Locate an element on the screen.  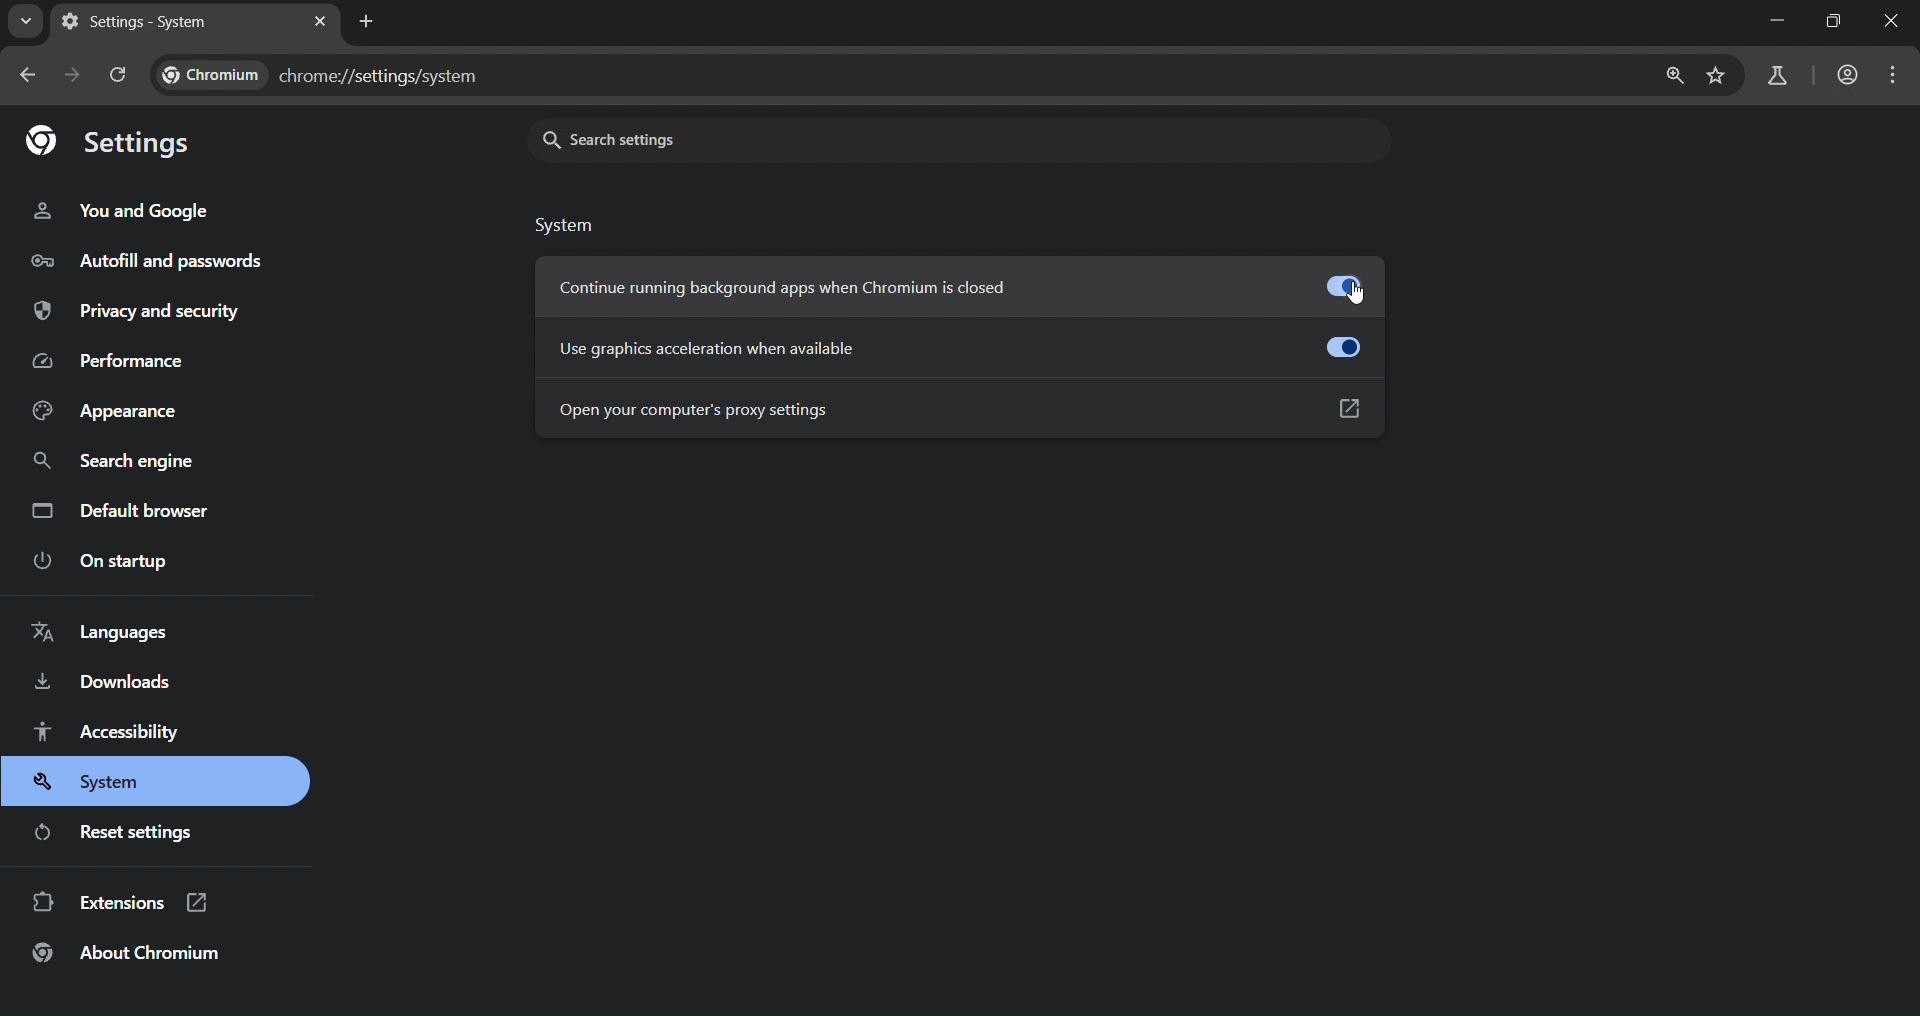
accounts is located at coordinates (1852, 75).